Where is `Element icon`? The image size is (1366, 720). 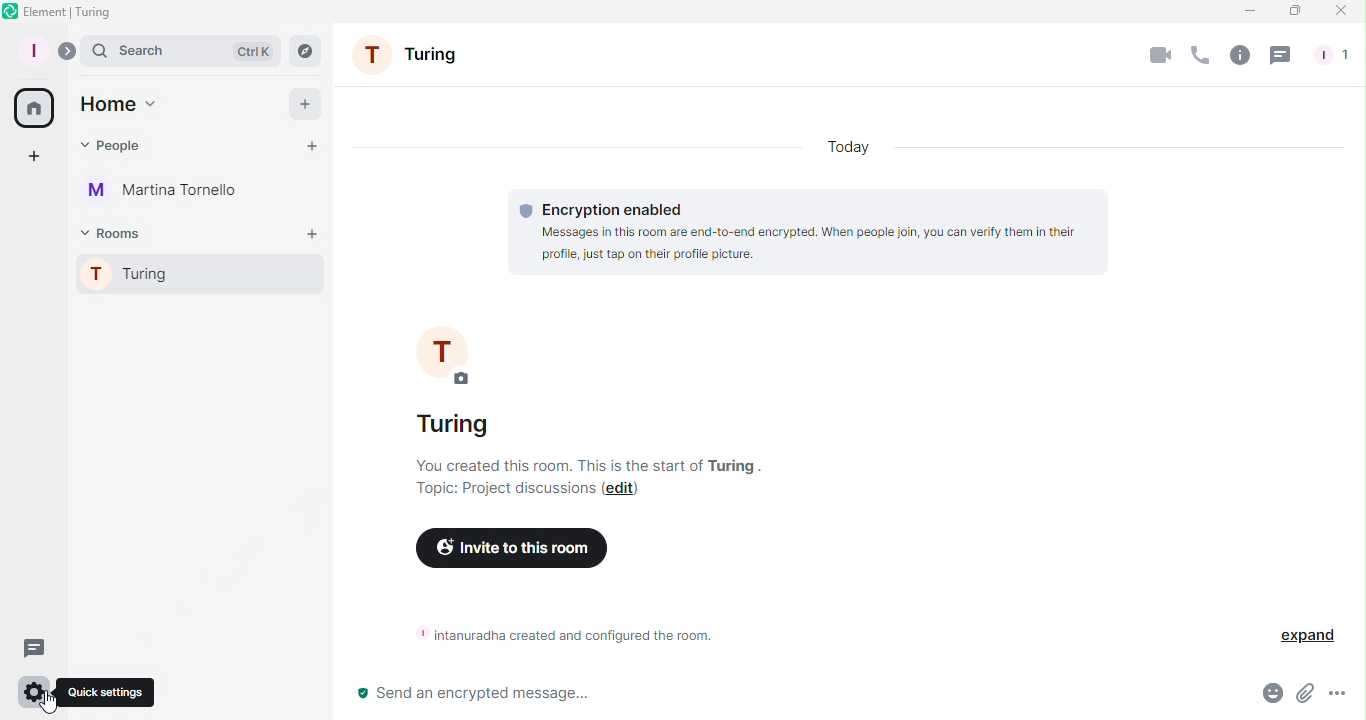
Element icon is located at coordinates (9, 11).